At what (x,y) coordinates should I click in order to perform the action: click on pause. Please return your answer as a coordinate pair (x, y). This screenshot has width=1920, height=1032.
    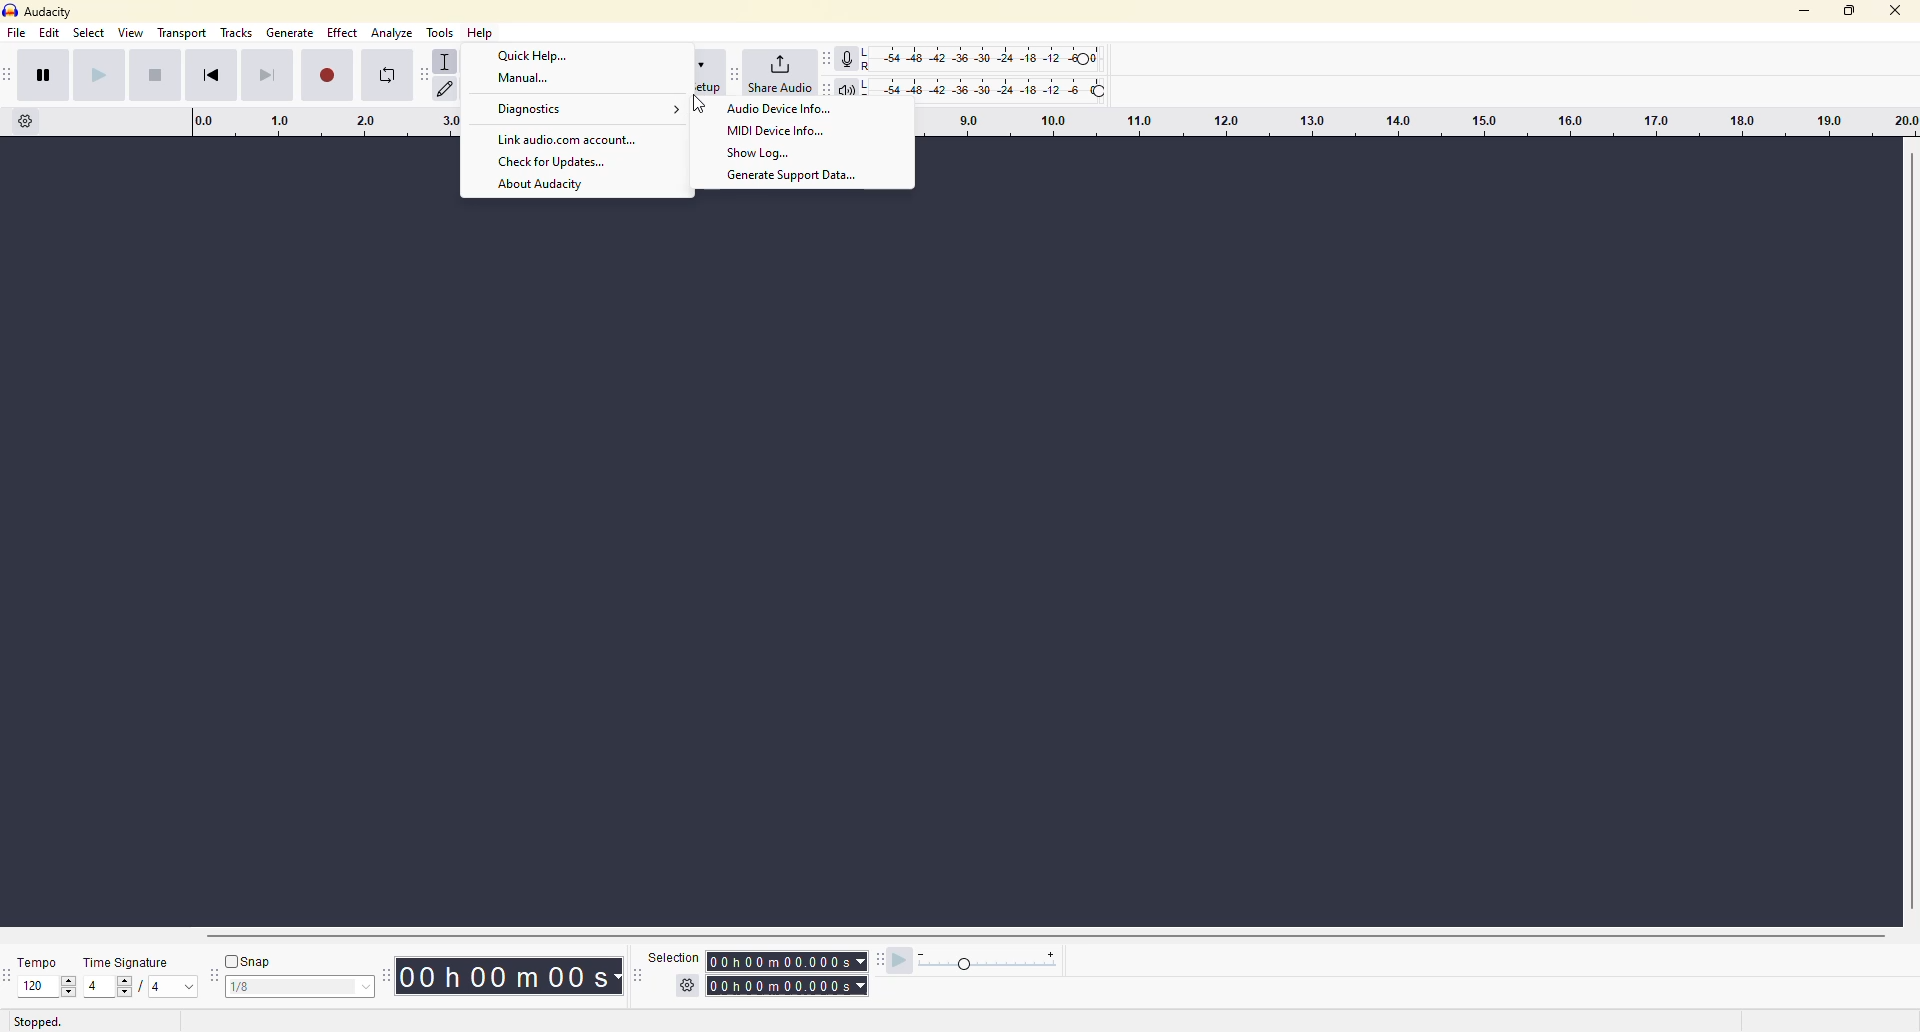
    Looking at the image, I should click on (46, 77).